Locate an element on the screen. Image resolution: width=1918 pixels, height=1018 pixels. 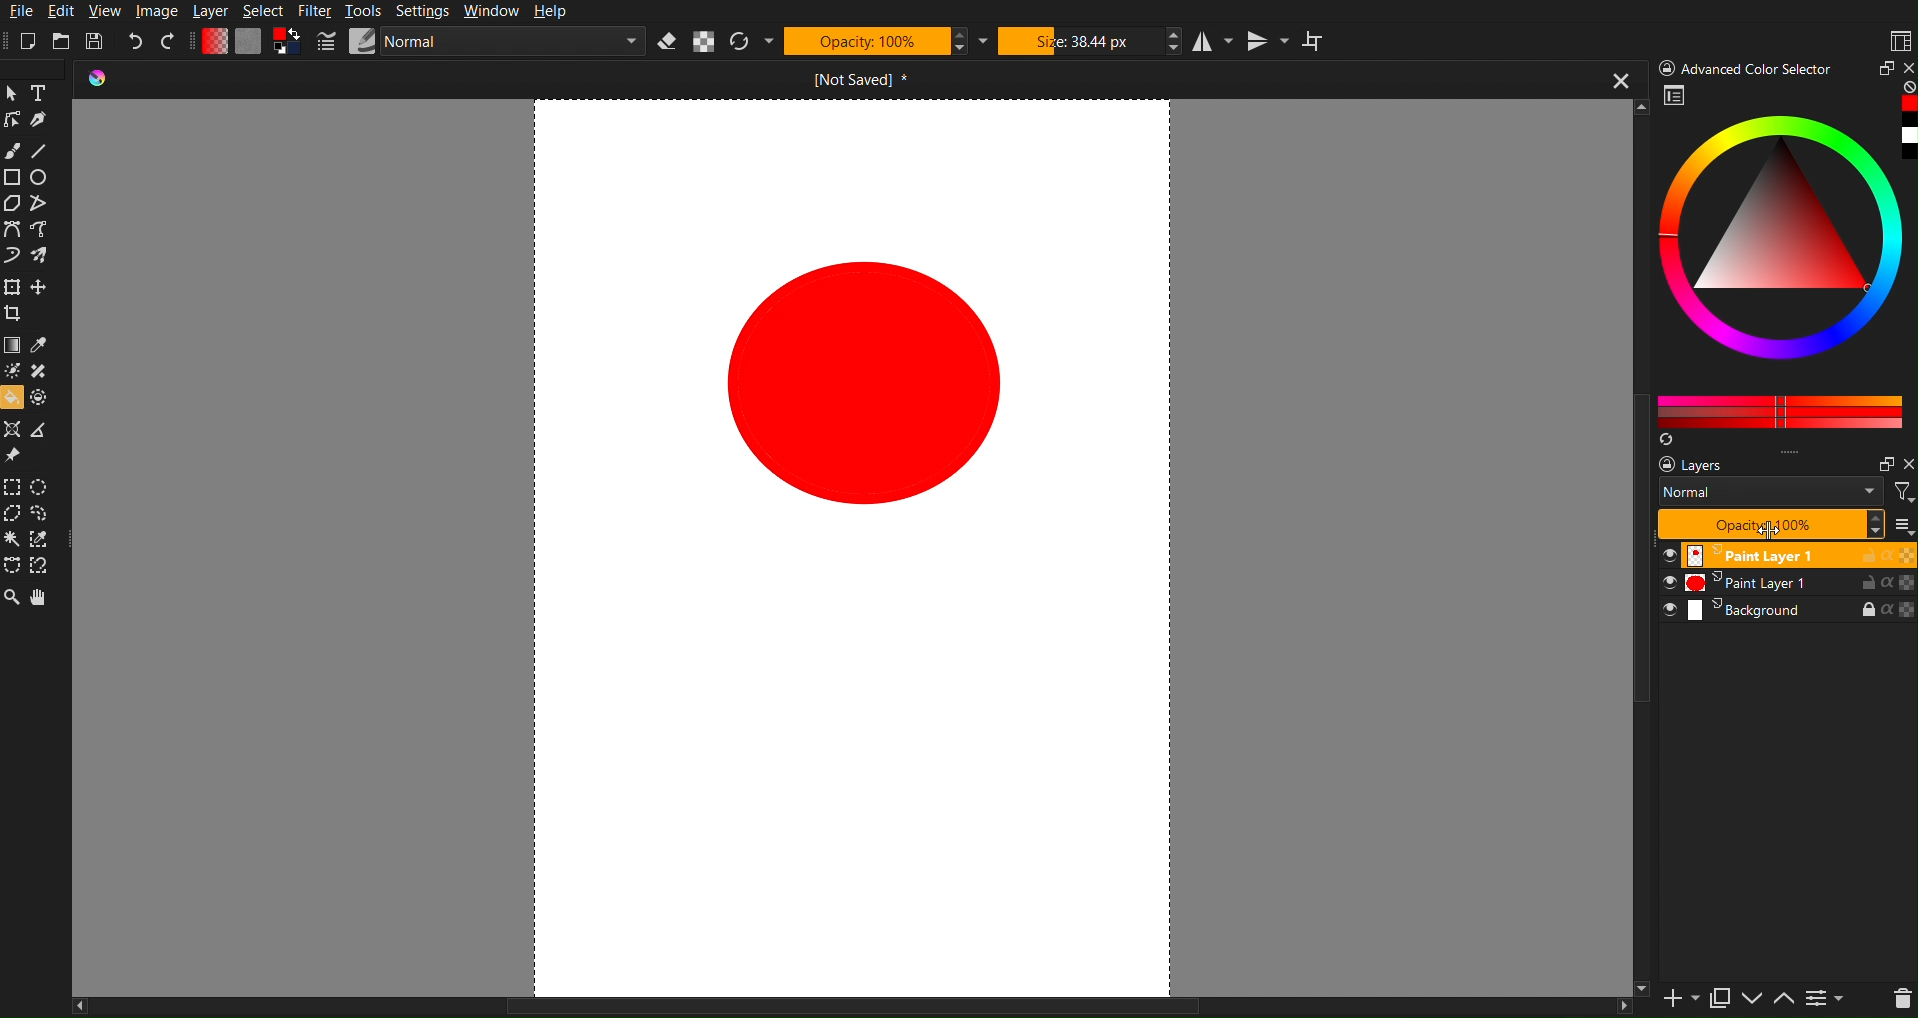
Filter is located at coordinates (313, 13).